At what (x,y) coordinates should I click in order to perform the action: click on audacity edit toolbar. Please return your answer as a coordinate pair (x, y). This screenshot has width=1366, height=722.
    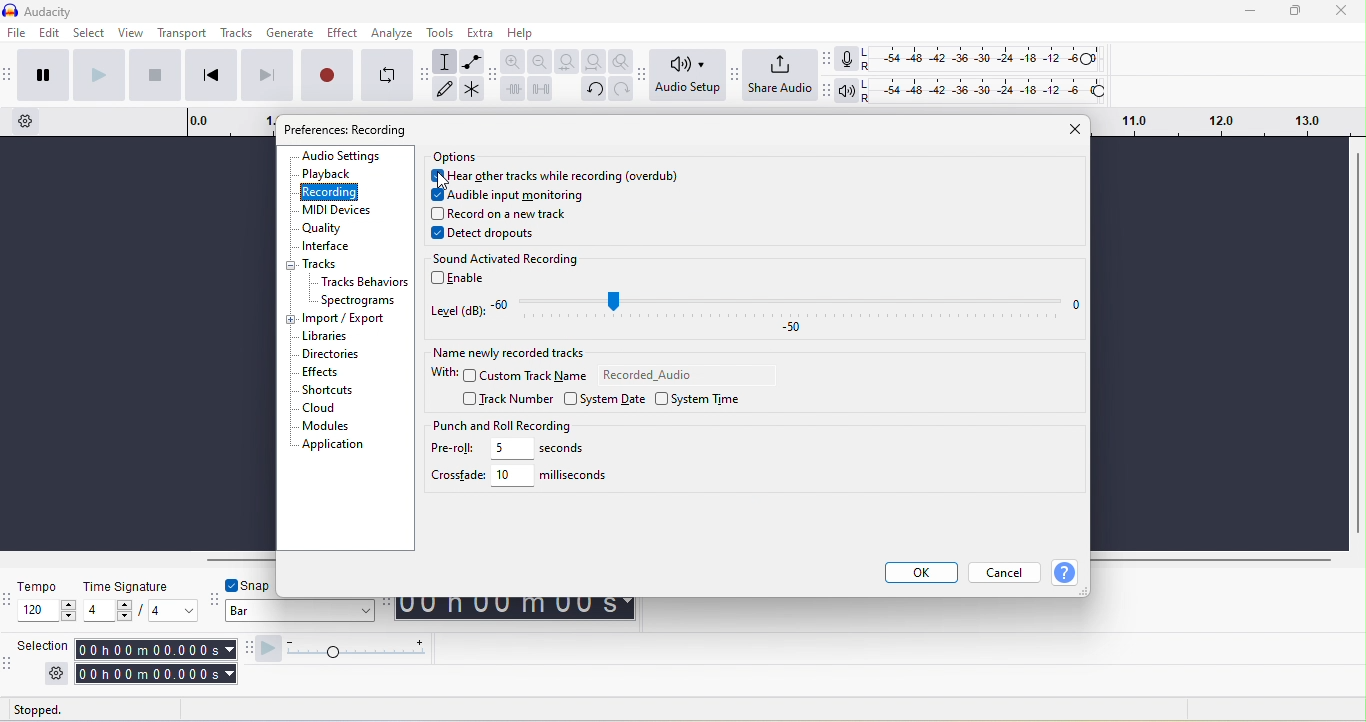
    Looking at the image, I should click on (494, 75).